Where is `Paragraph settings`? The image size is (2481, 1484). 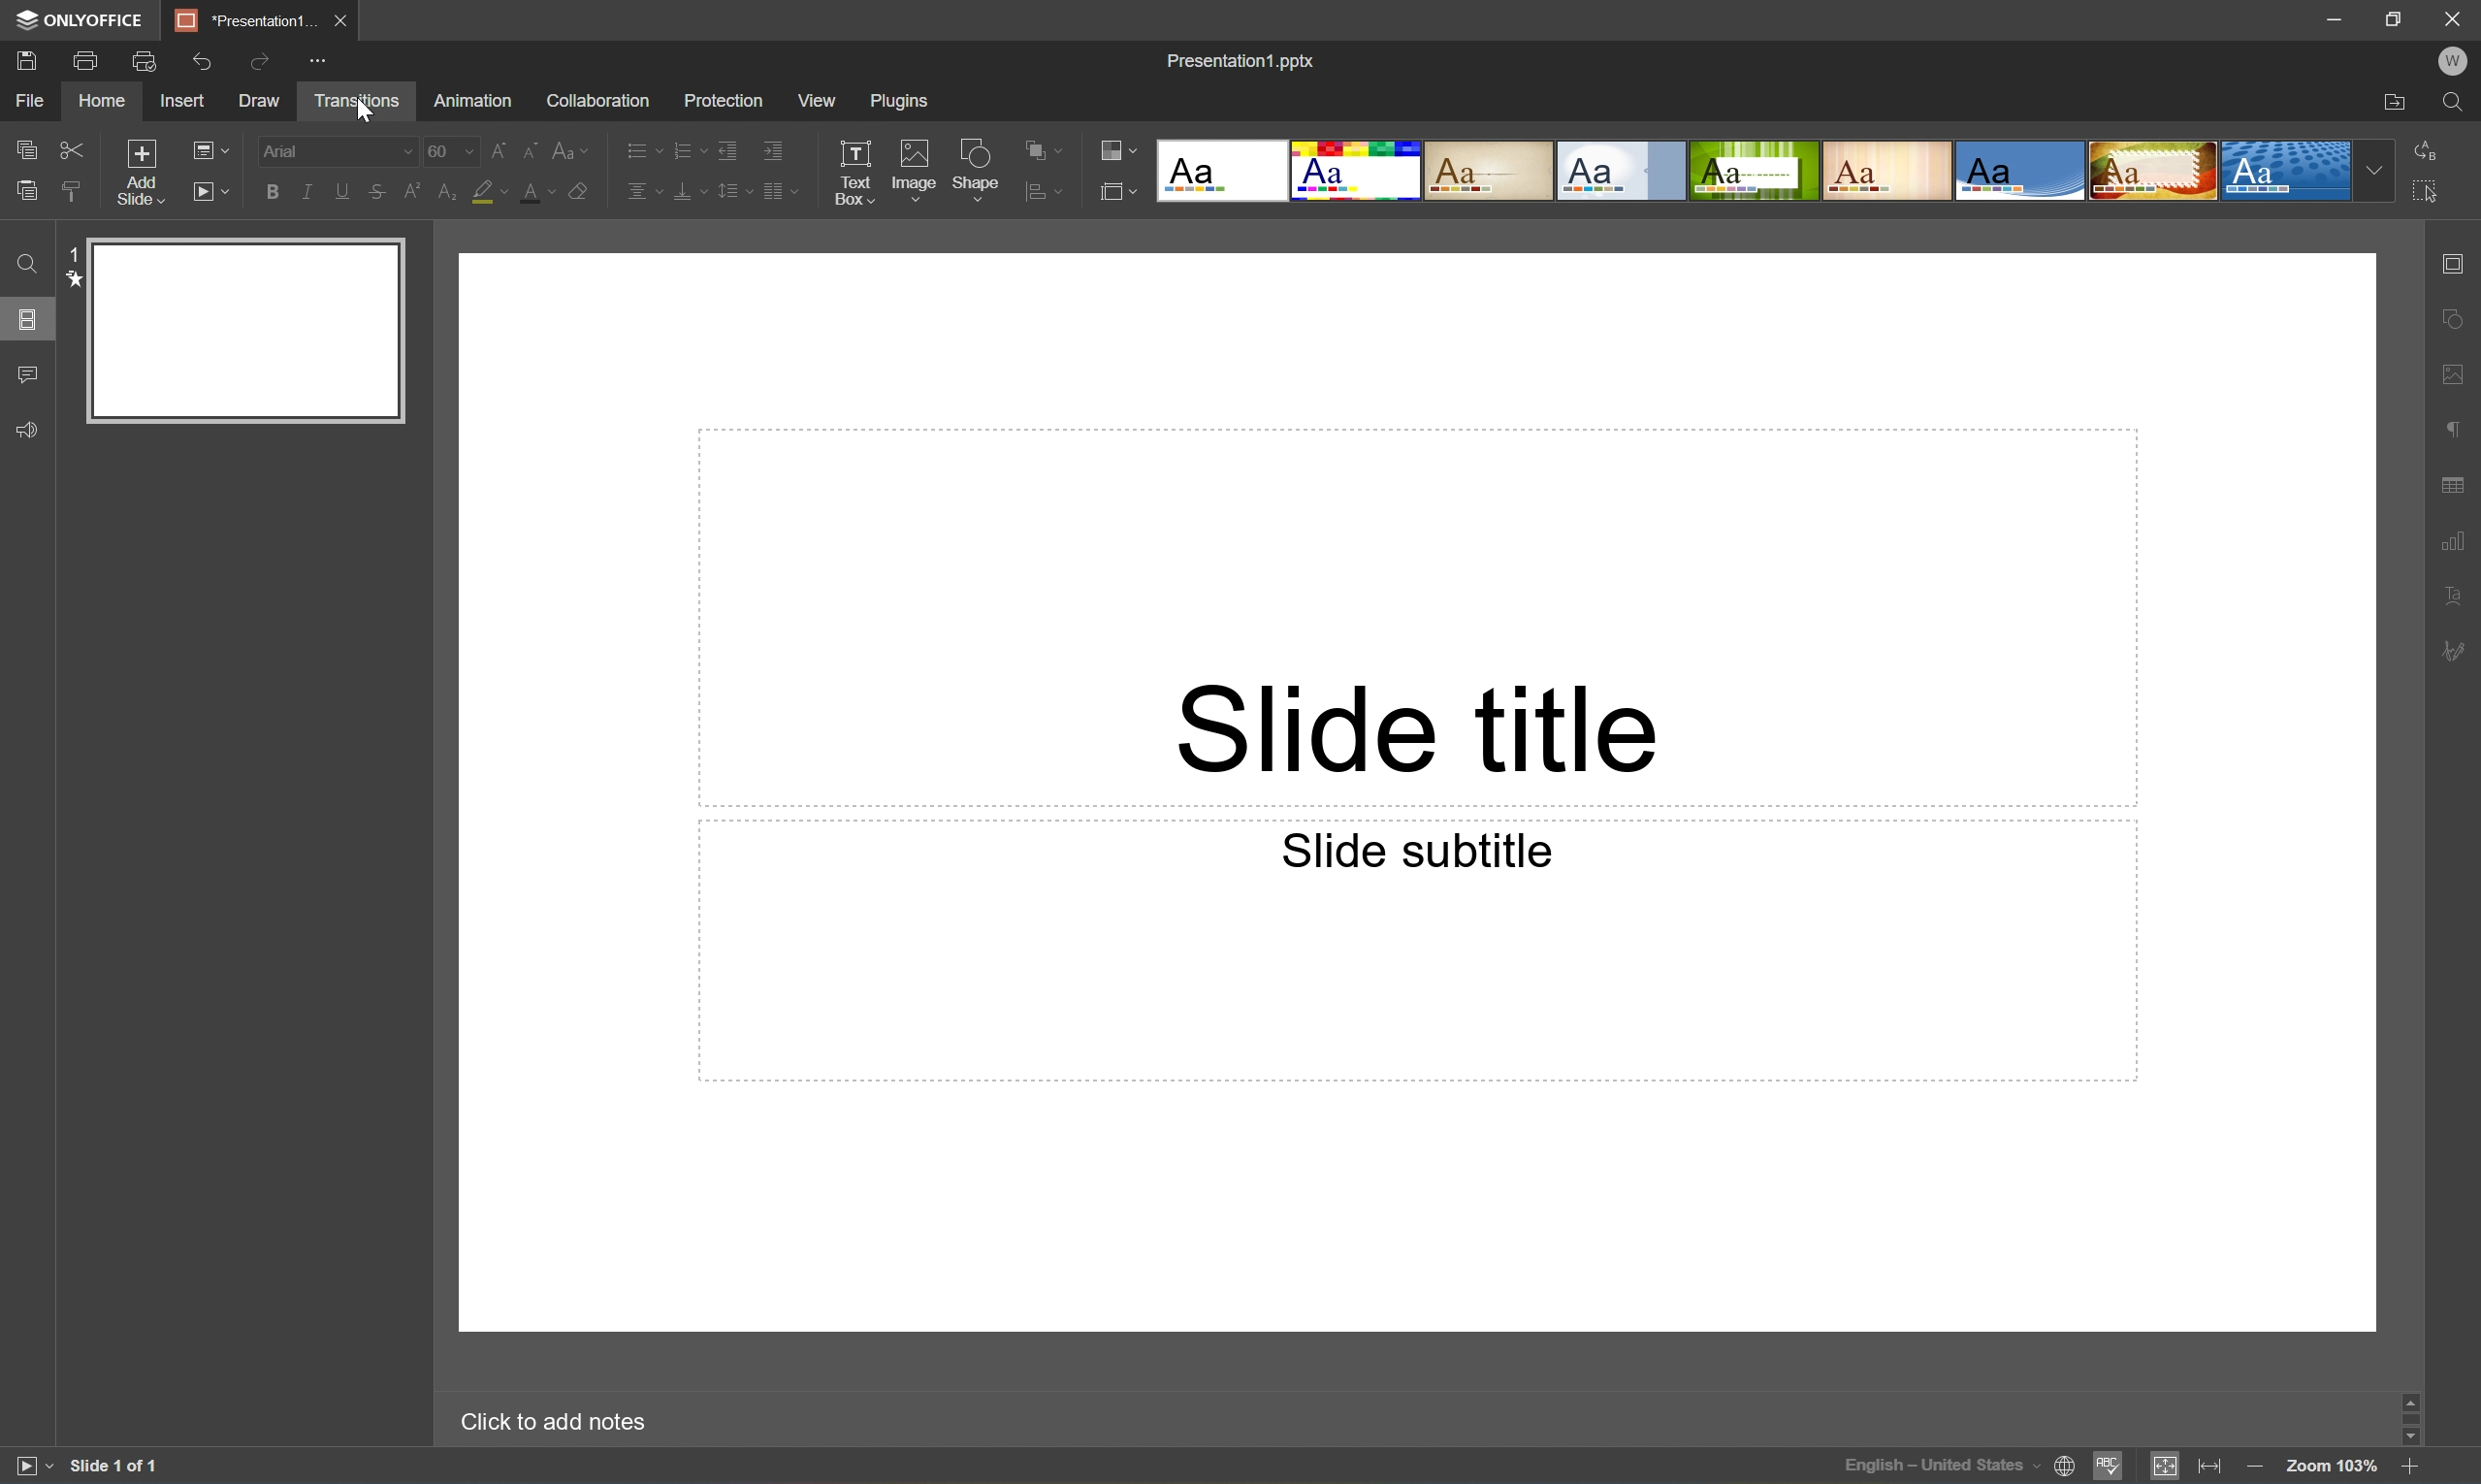
Paragraph settings is located at coordinates (2456, 432).